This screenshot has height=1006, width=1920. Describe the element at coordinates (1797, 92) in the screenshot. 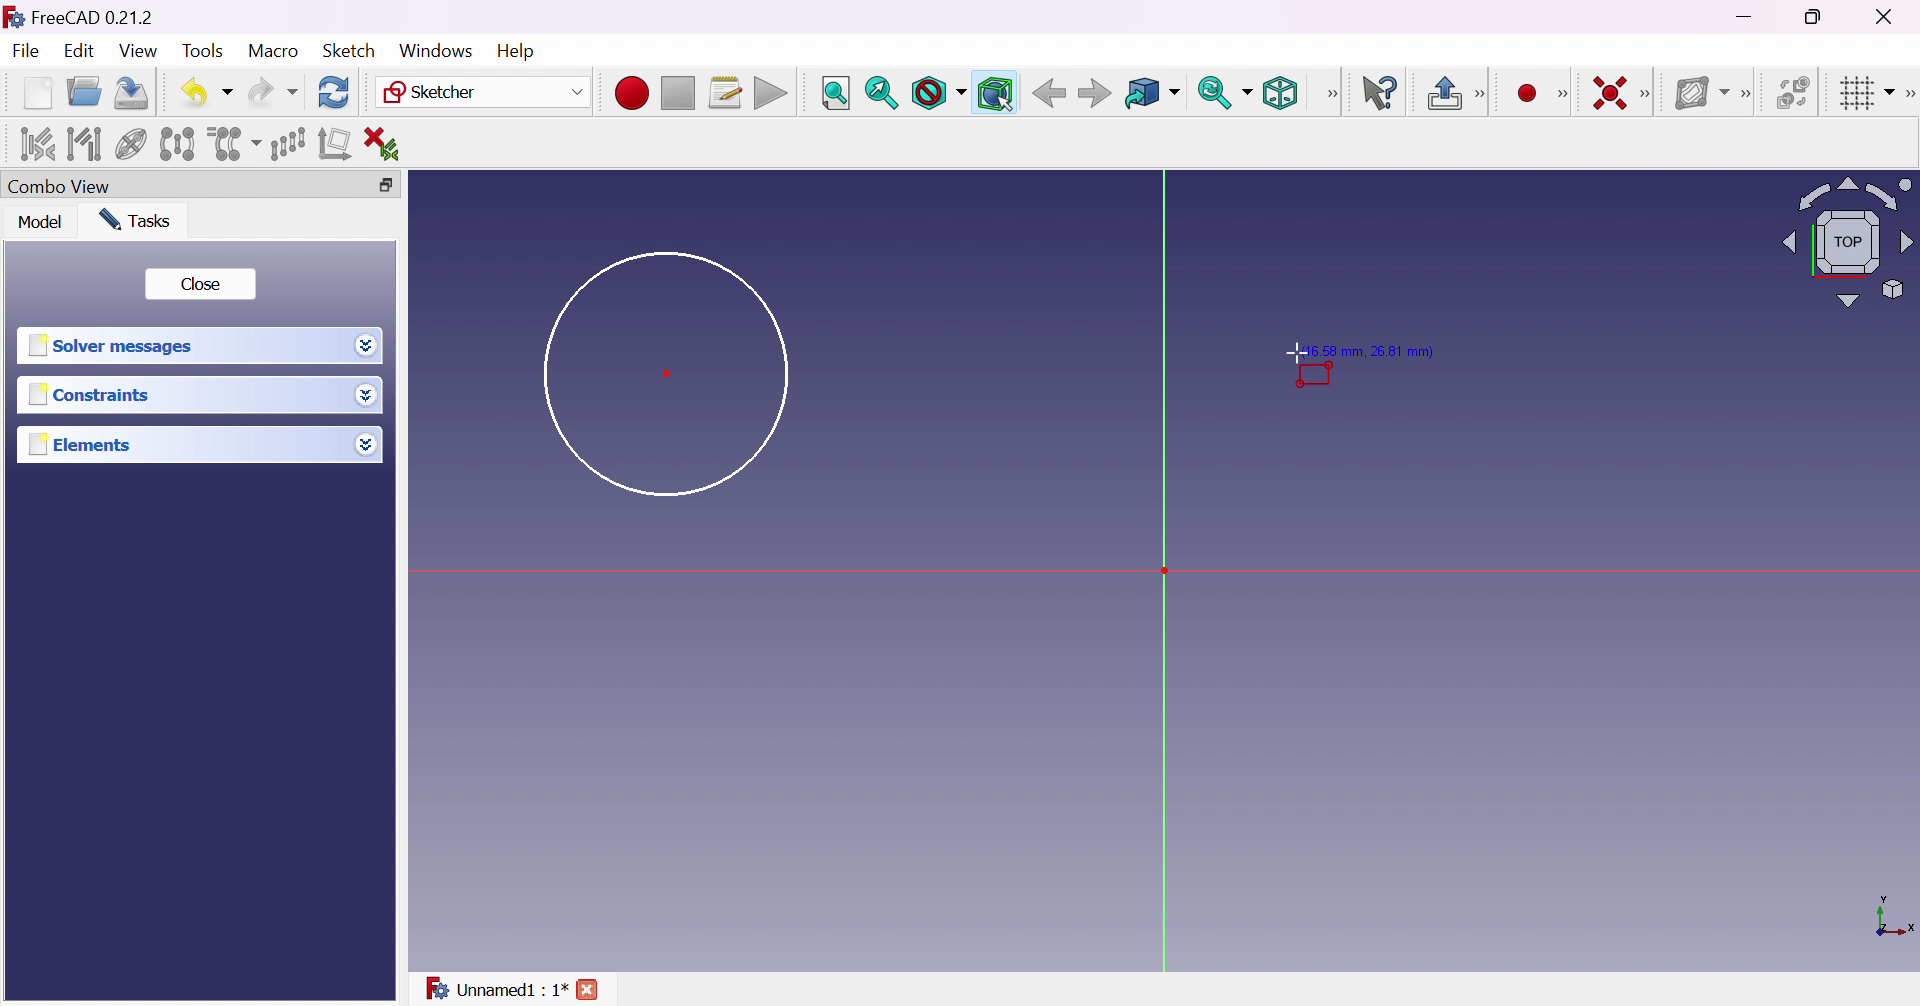

I see `Switch virtual space` at that location.